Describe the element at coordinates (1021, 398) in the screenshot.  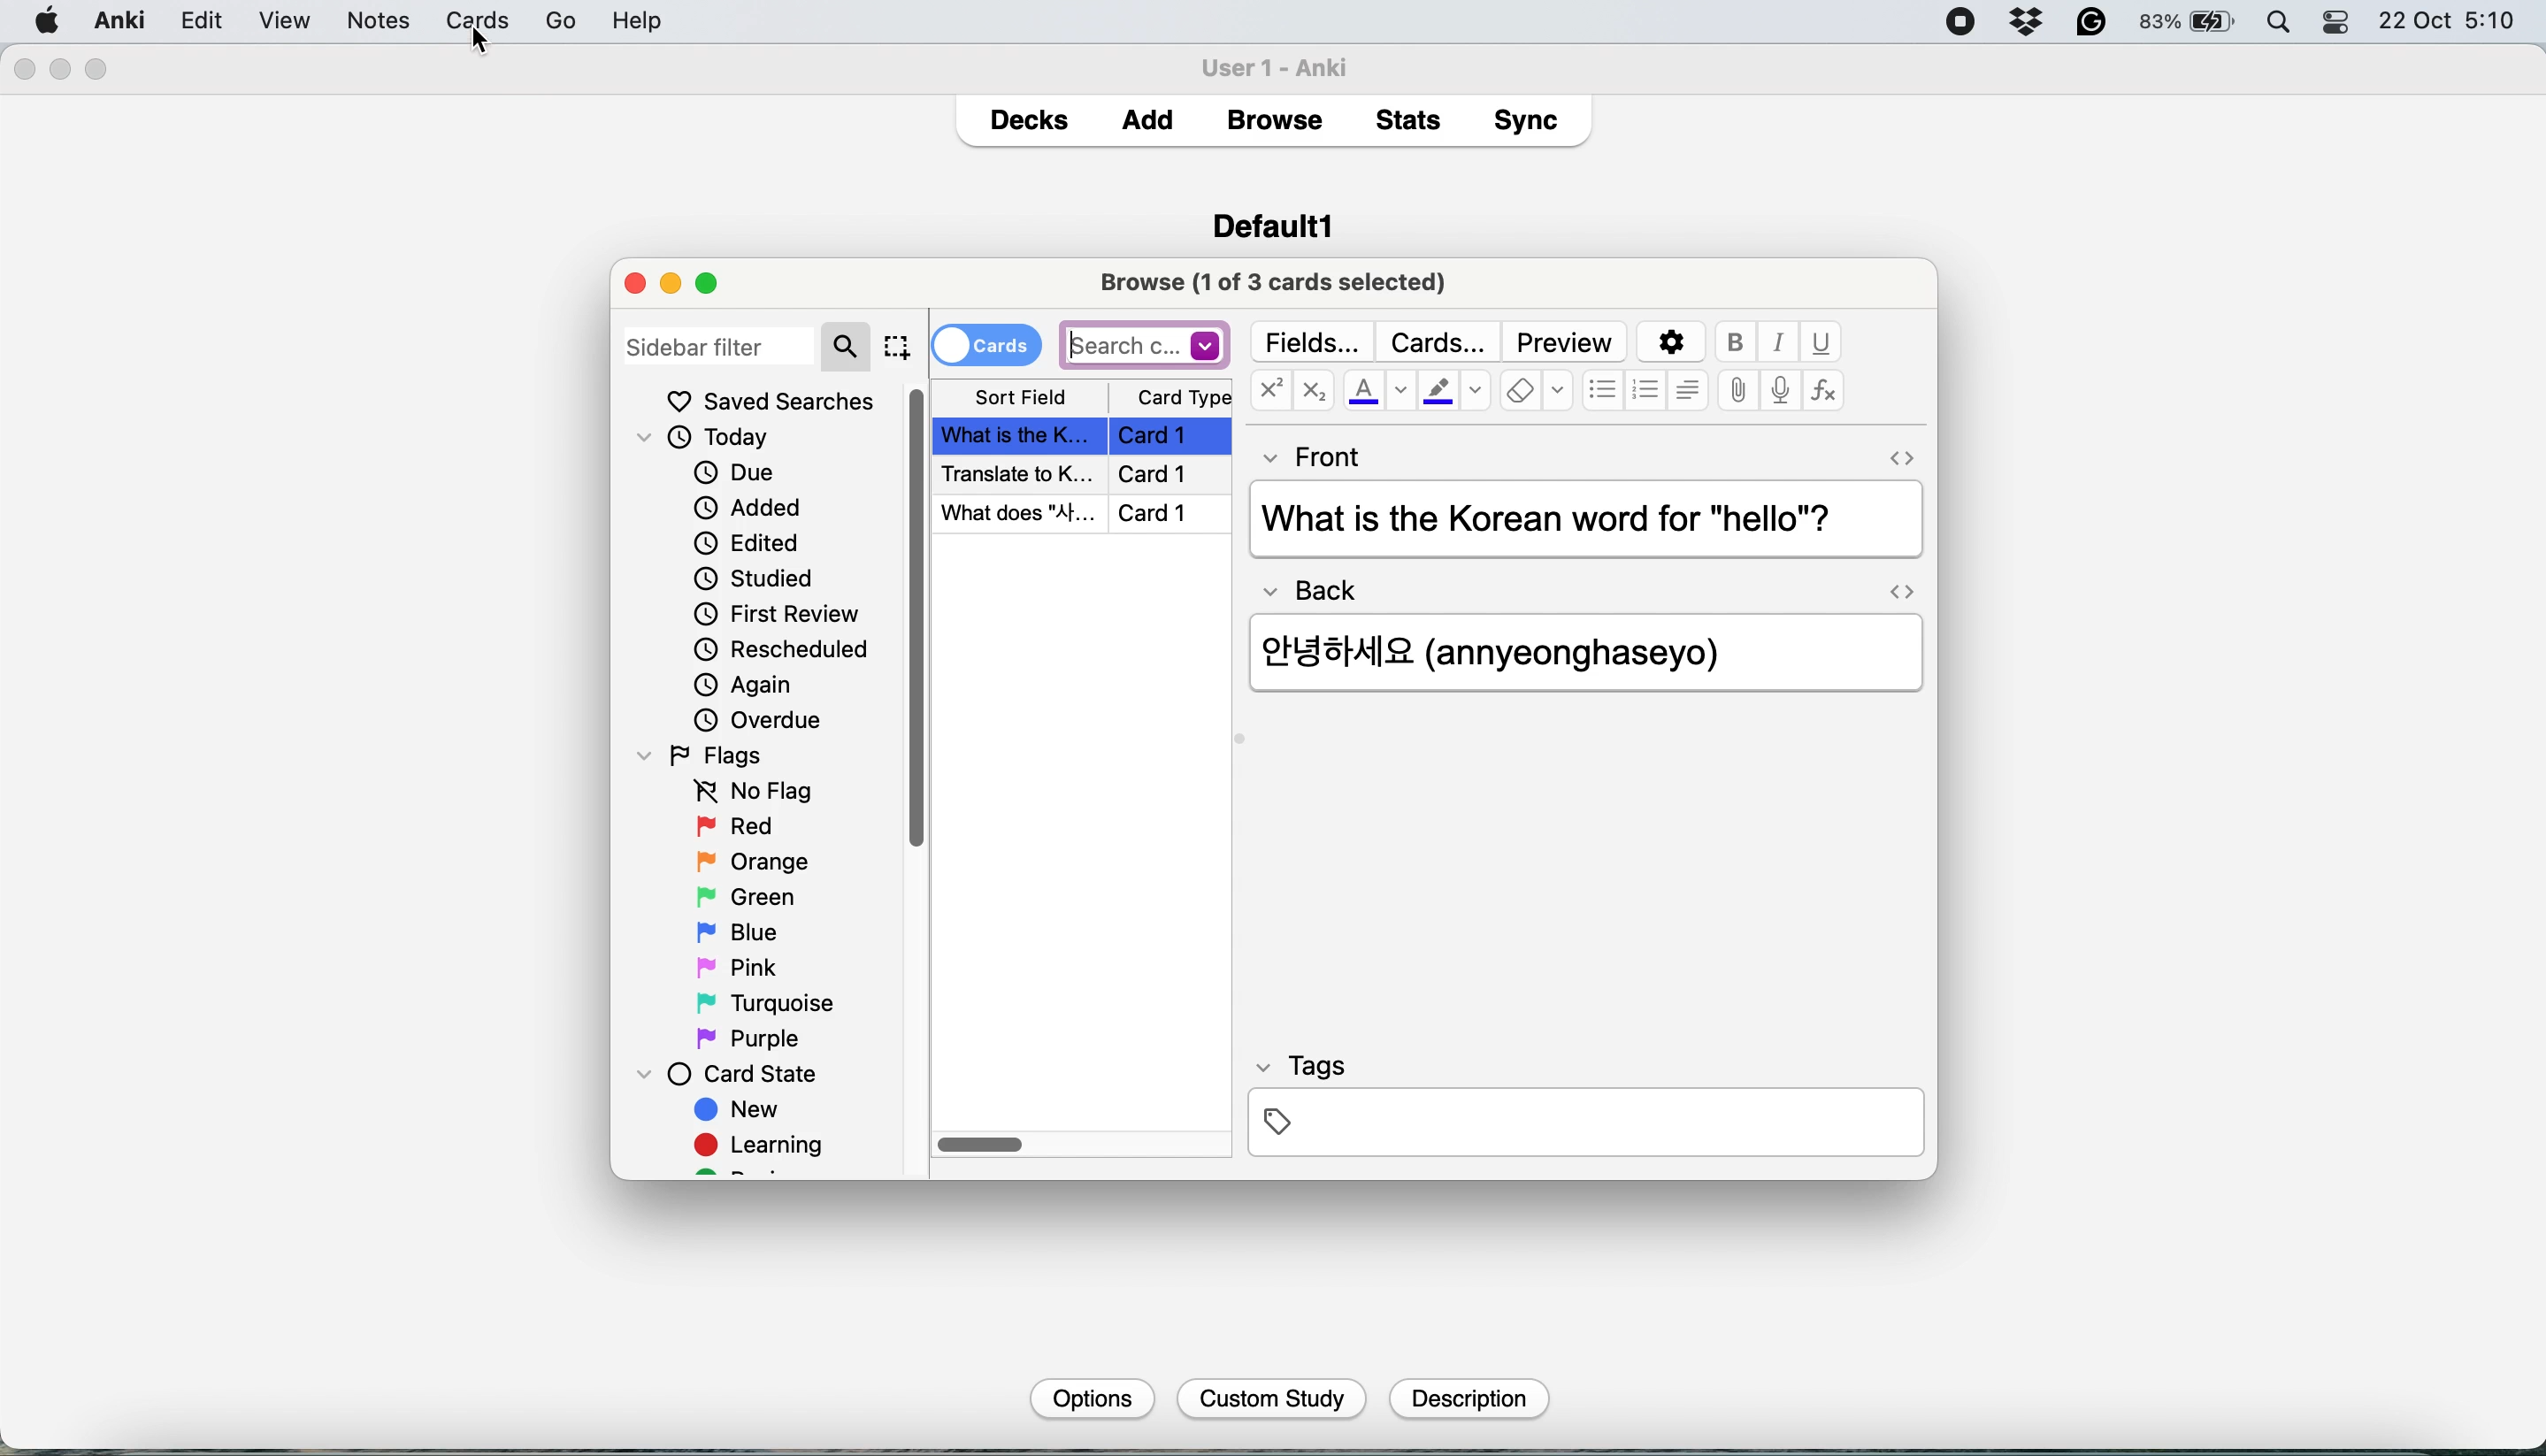
I see `sort field` at that location.